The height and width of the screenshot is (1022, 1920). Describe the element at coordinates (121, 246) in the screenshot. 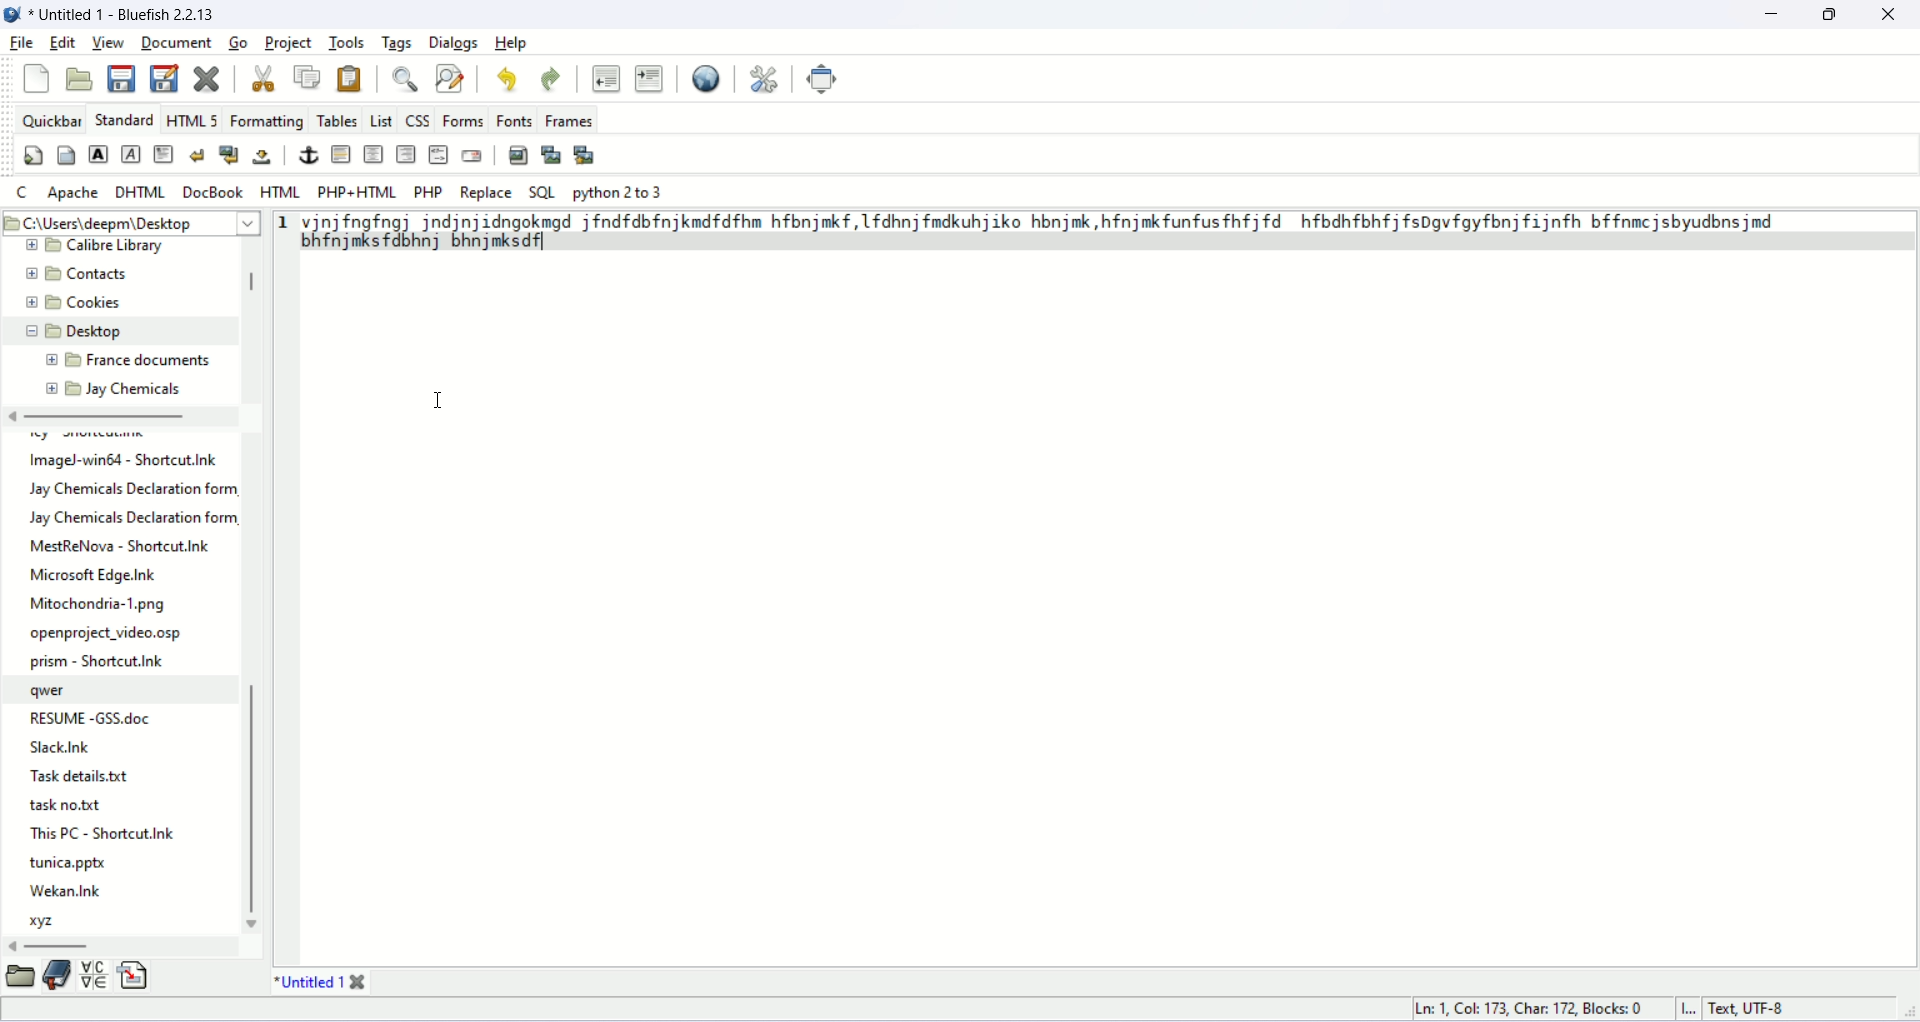

I see `Calibre Library` at that location.